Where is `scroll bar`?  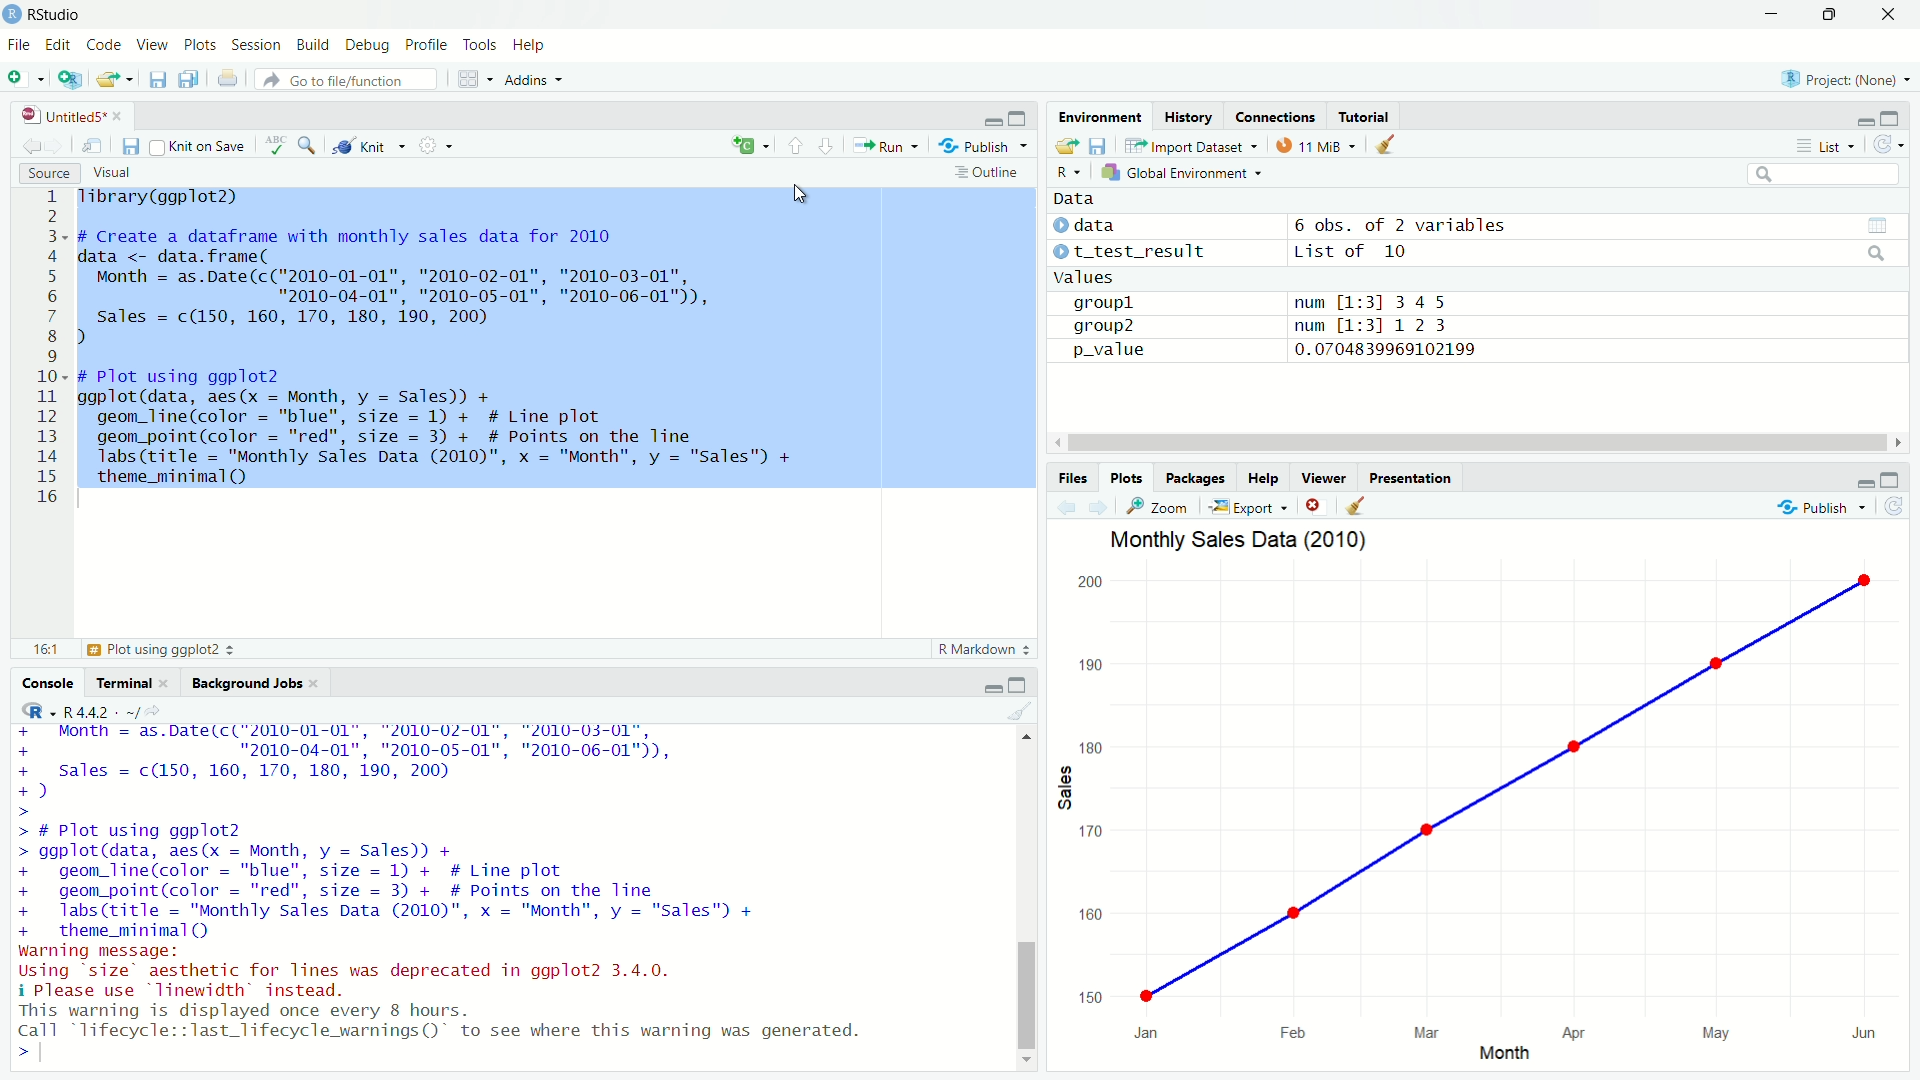
scroll bar is located at coordinates (1475, 443).